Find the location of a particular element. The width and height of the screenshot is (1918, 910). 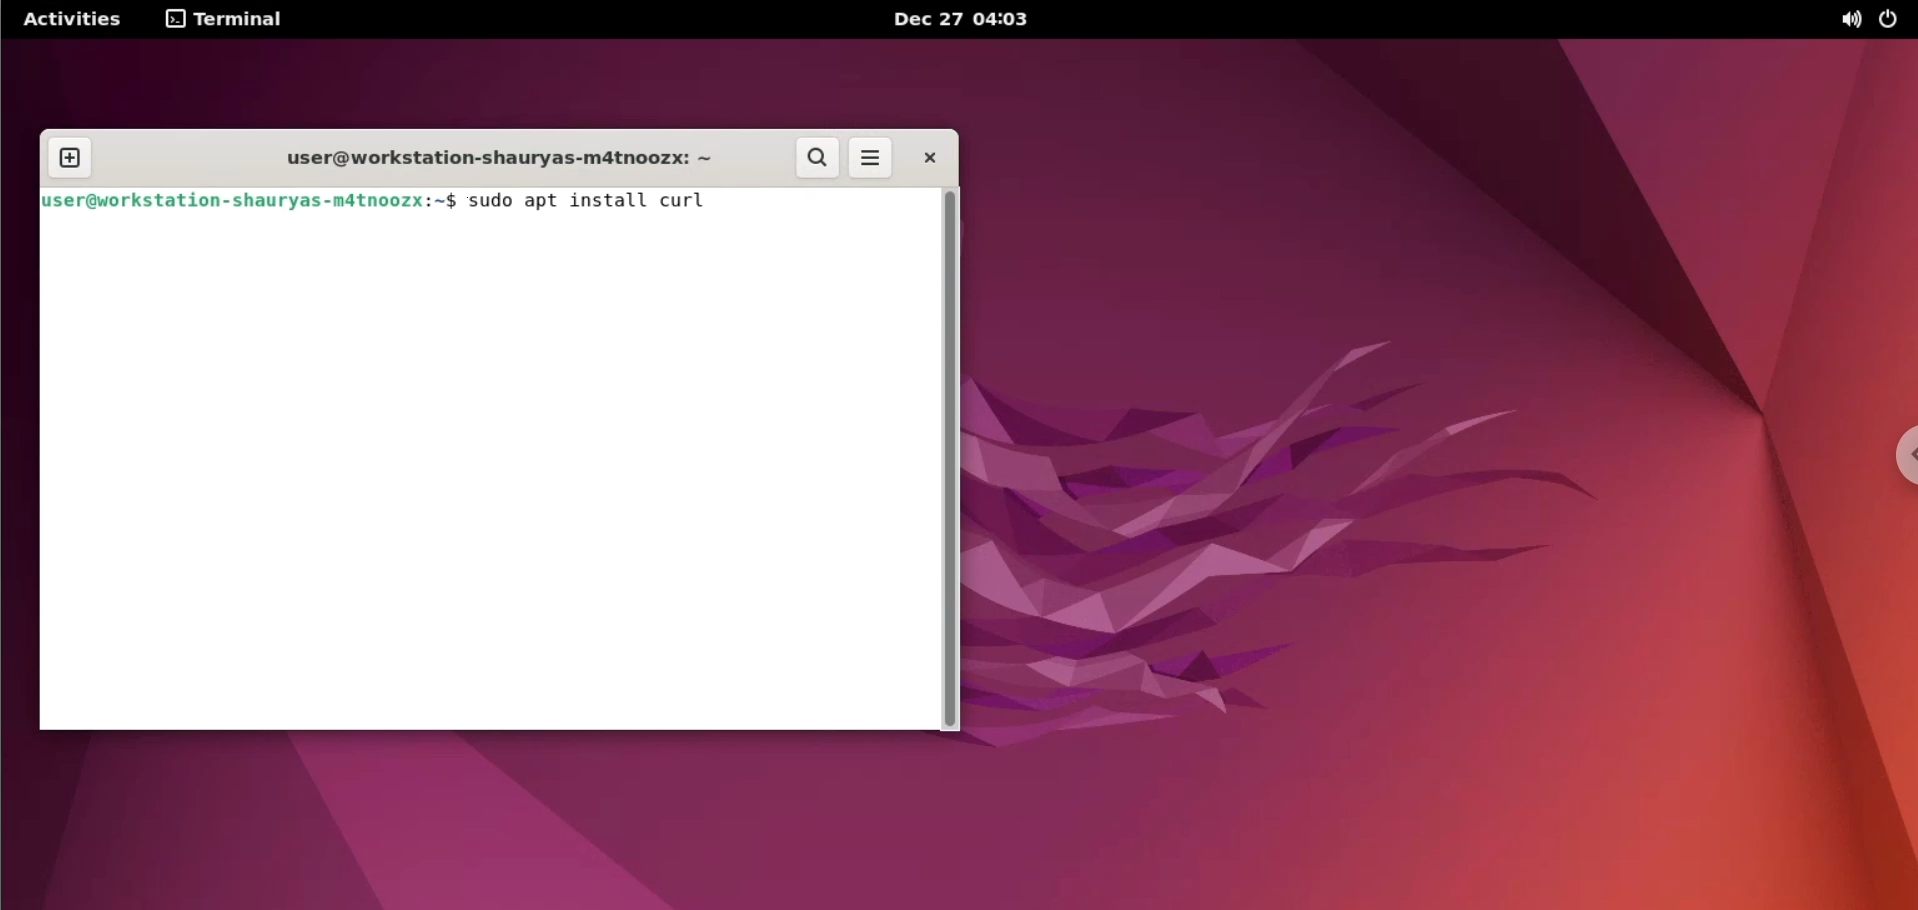

user@workstation-shauryas-m4tnoozx:- is located at coordinates (483, 155).